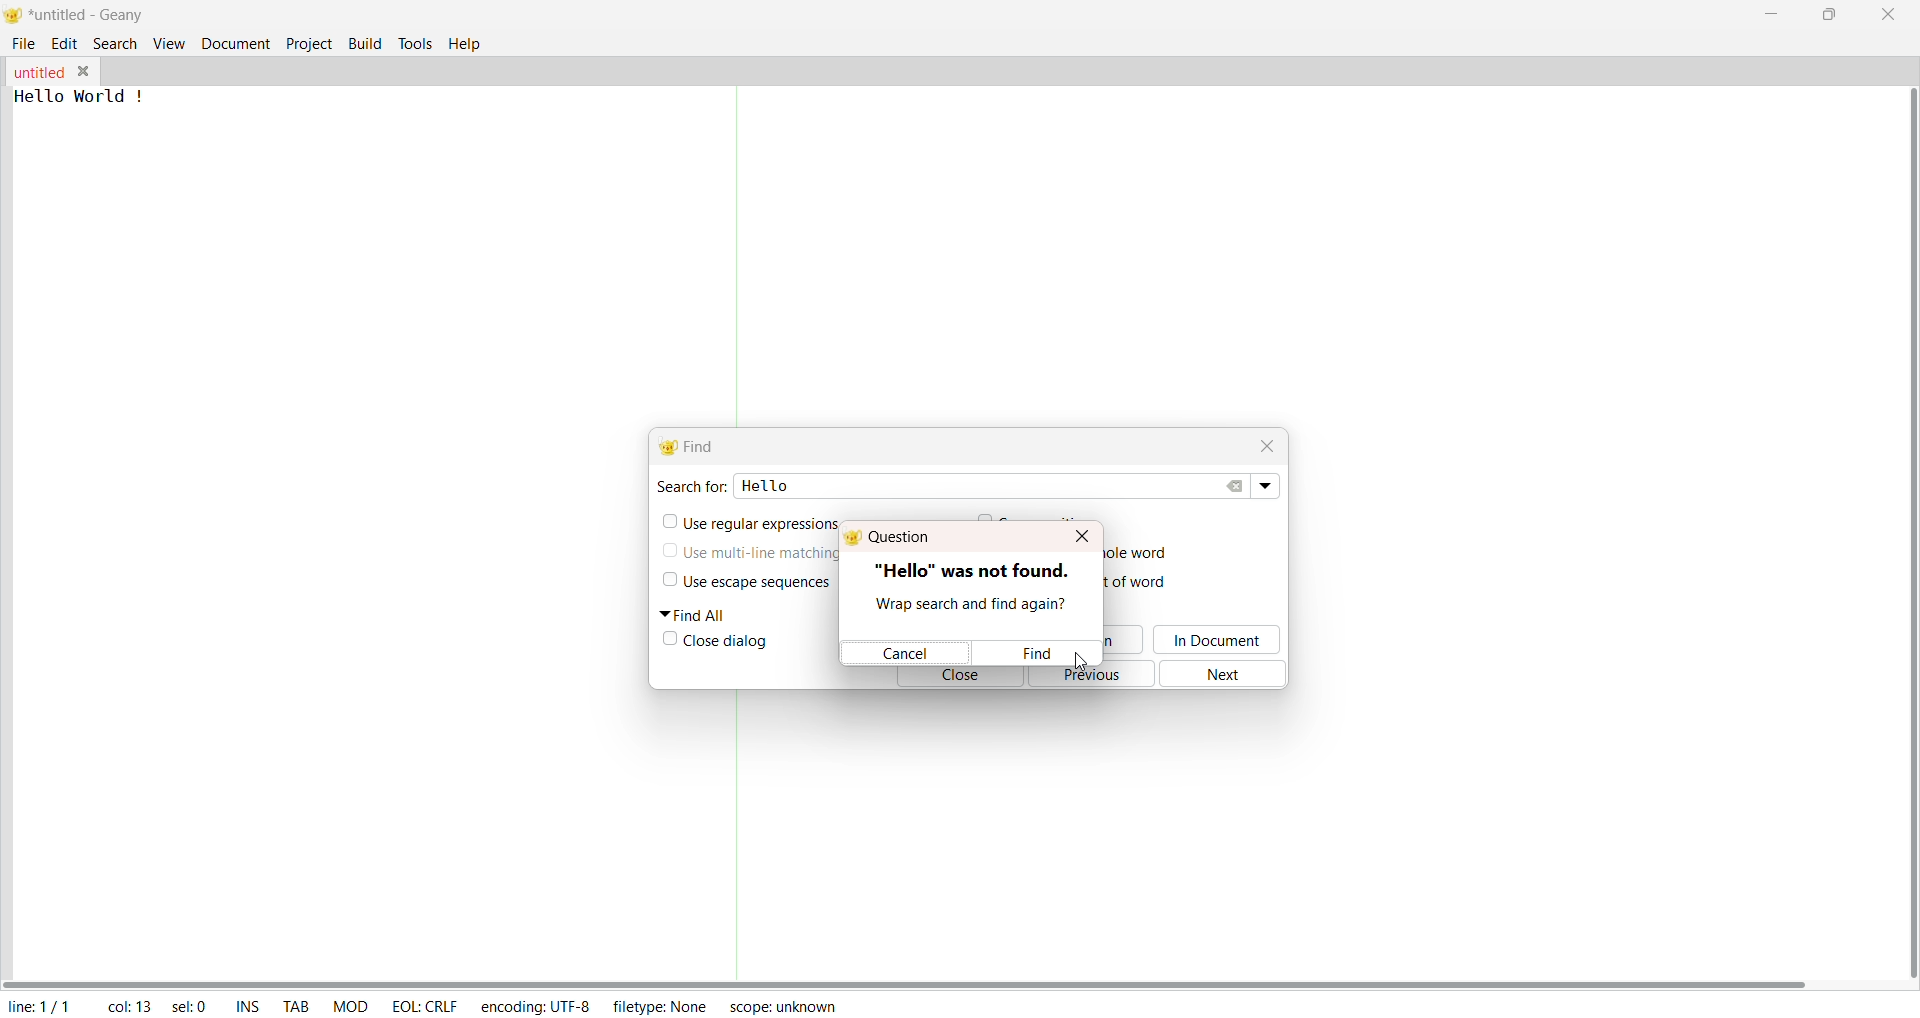 The image size is (1920, 1018). Describe the element at coordinates (415, 42) in the screenshot. I see `Tools` at that location.